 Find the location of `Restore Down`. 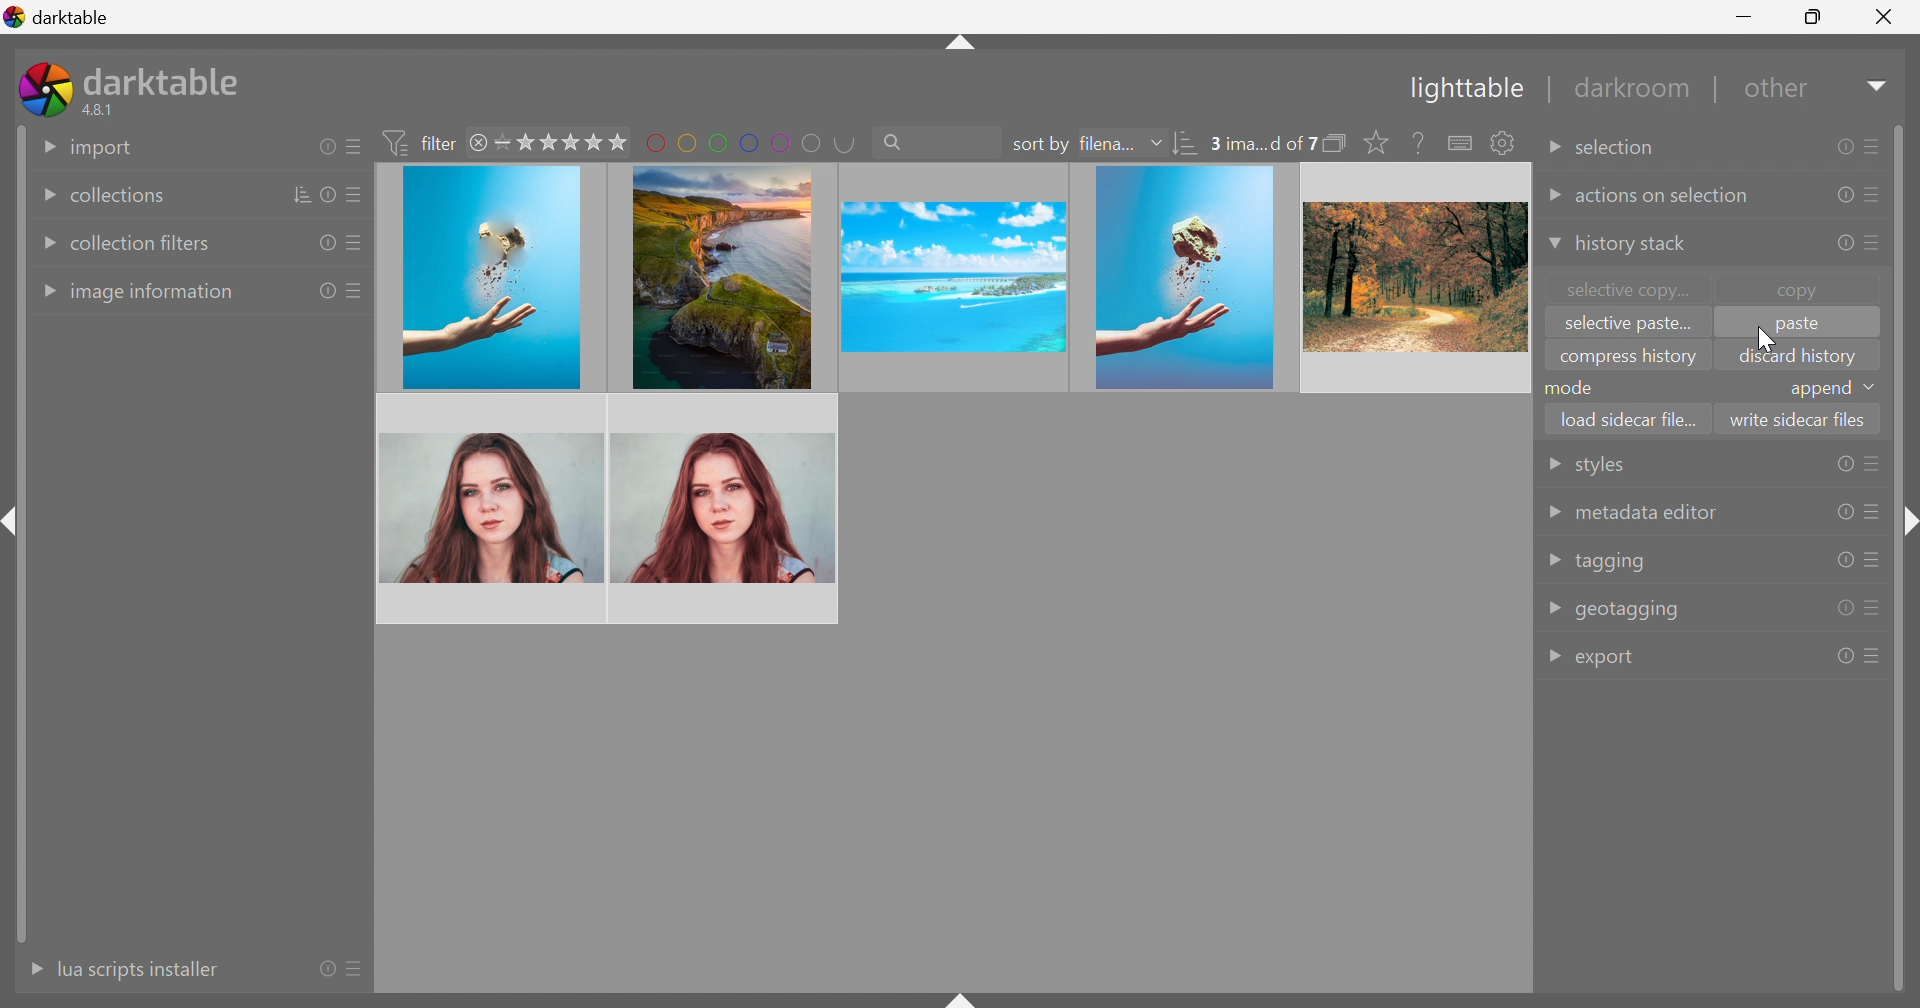

Restore Down is located at coordinates (1815, 14).